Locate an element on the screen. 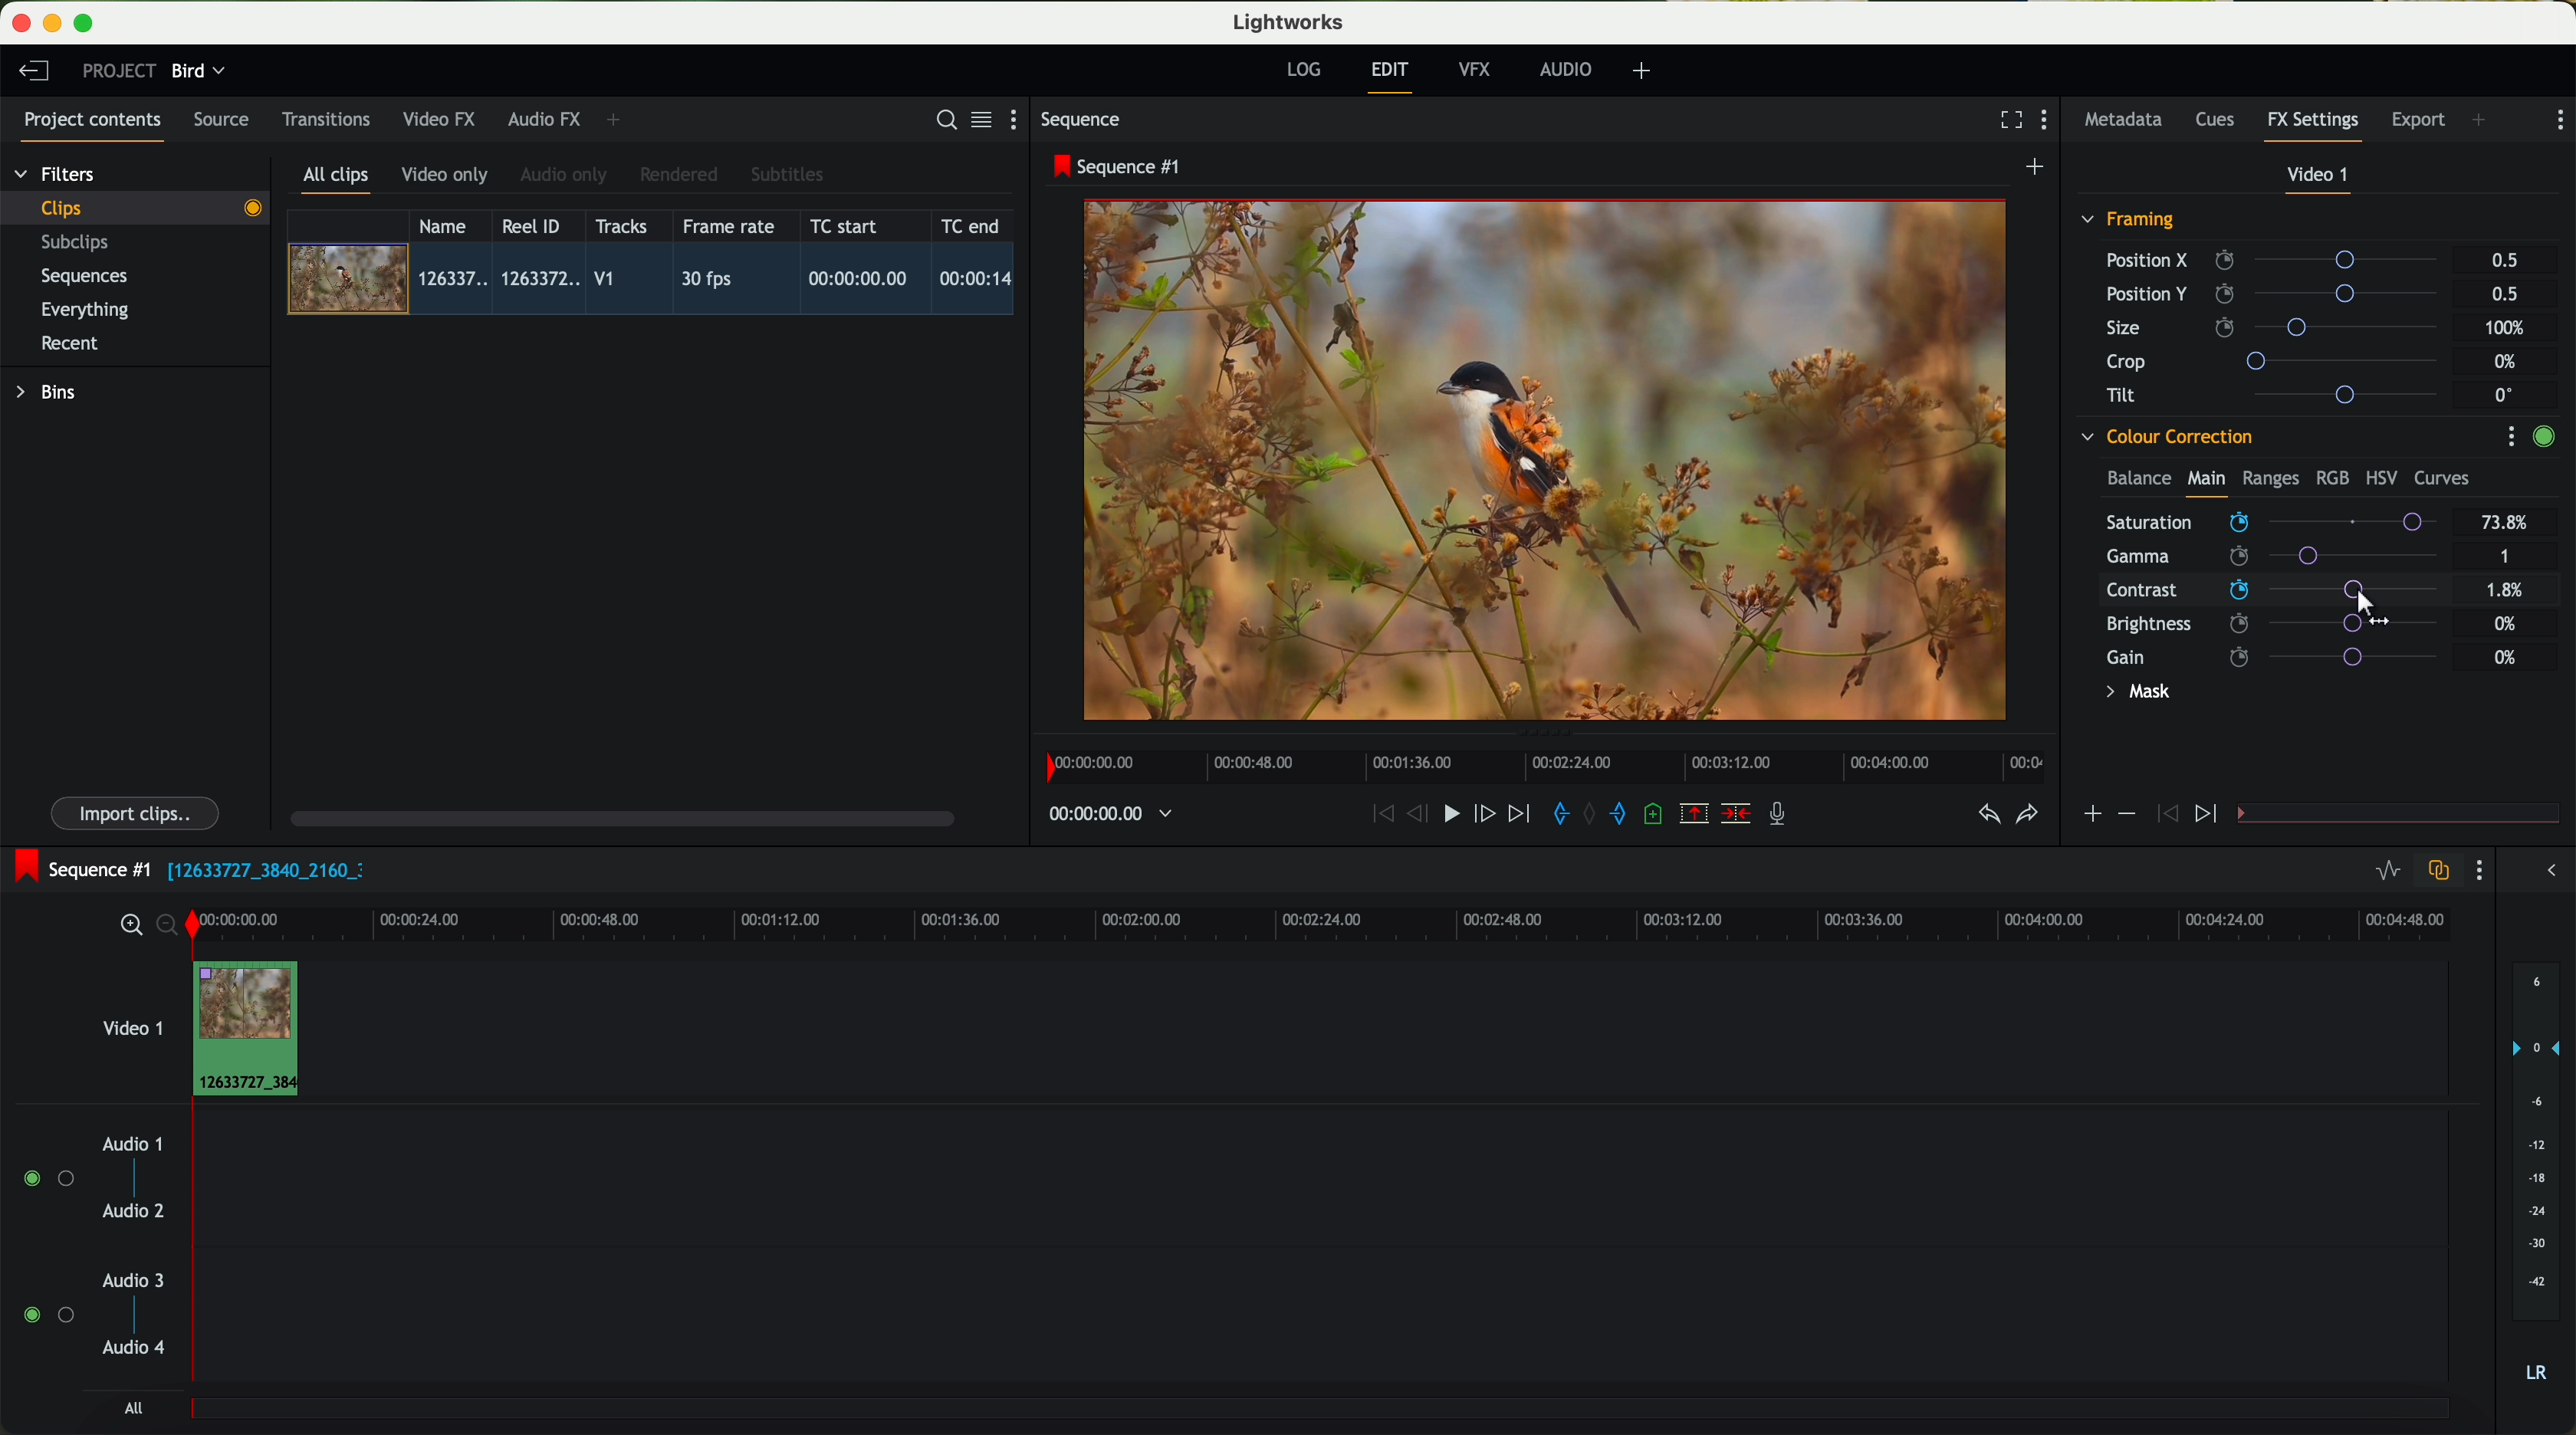 The image size is (2576, 1435). leave is located at coordinates (33, 72).